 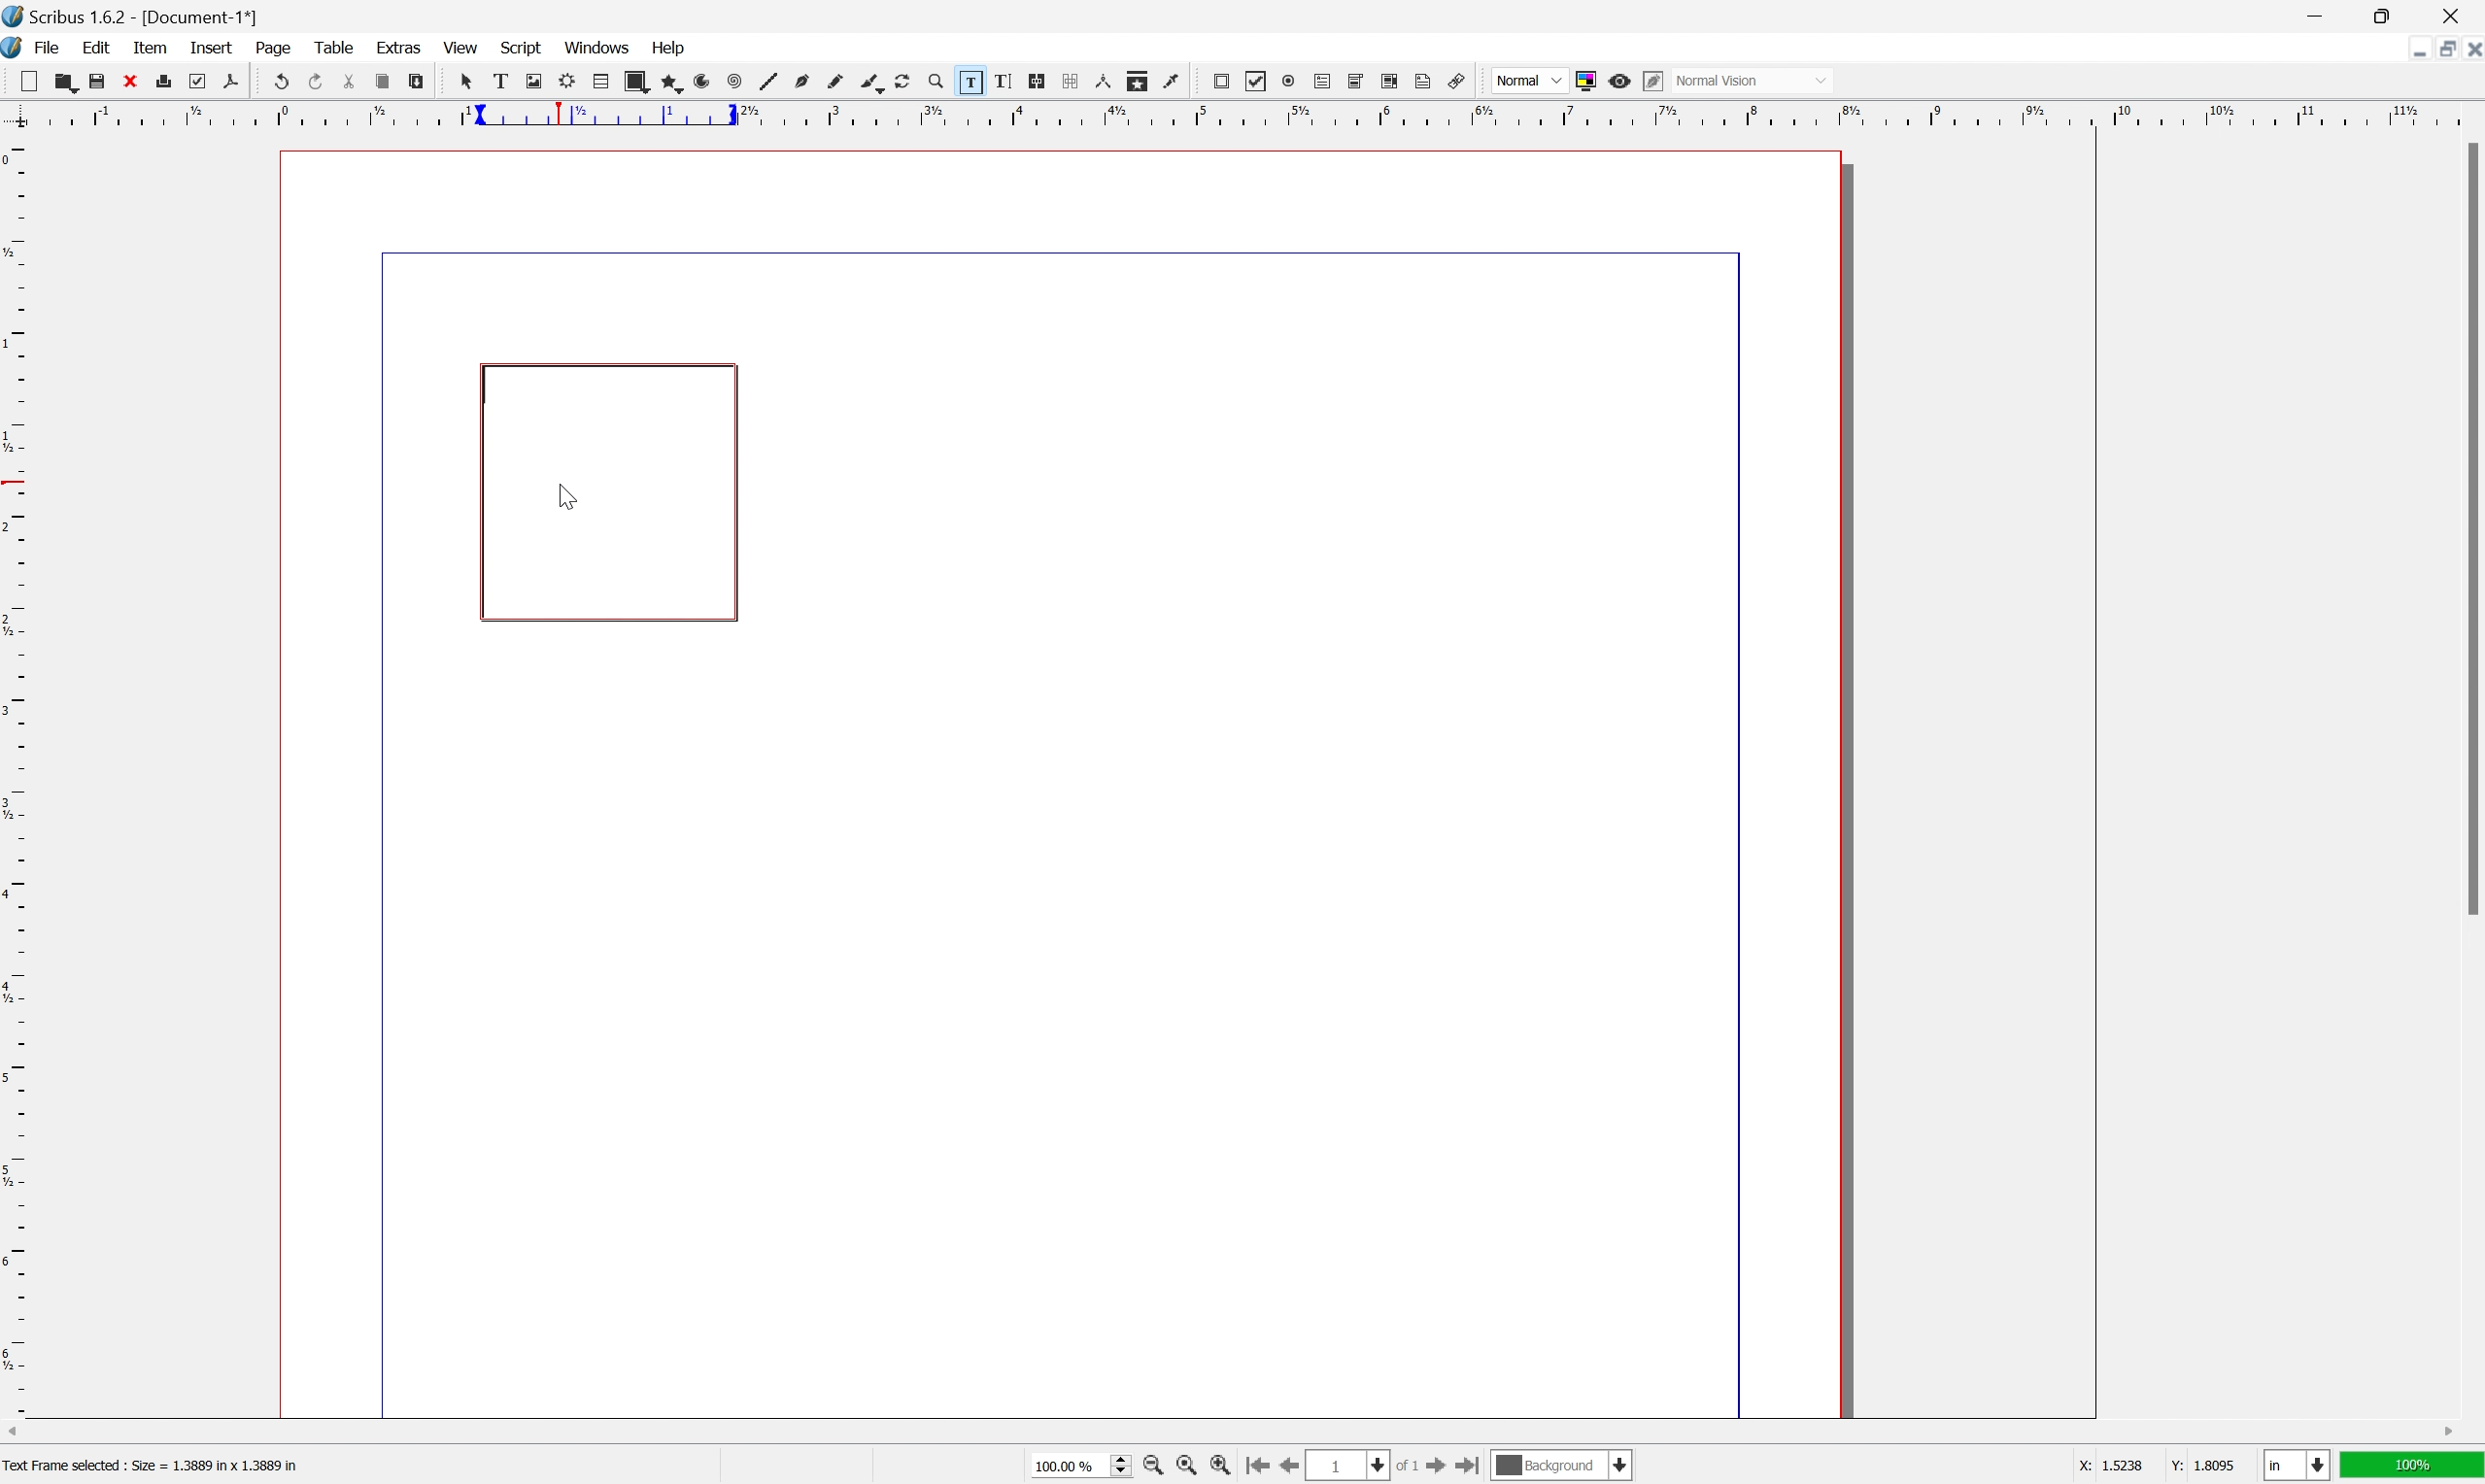 I want to click on restore down, so click(x=2389, y=15).